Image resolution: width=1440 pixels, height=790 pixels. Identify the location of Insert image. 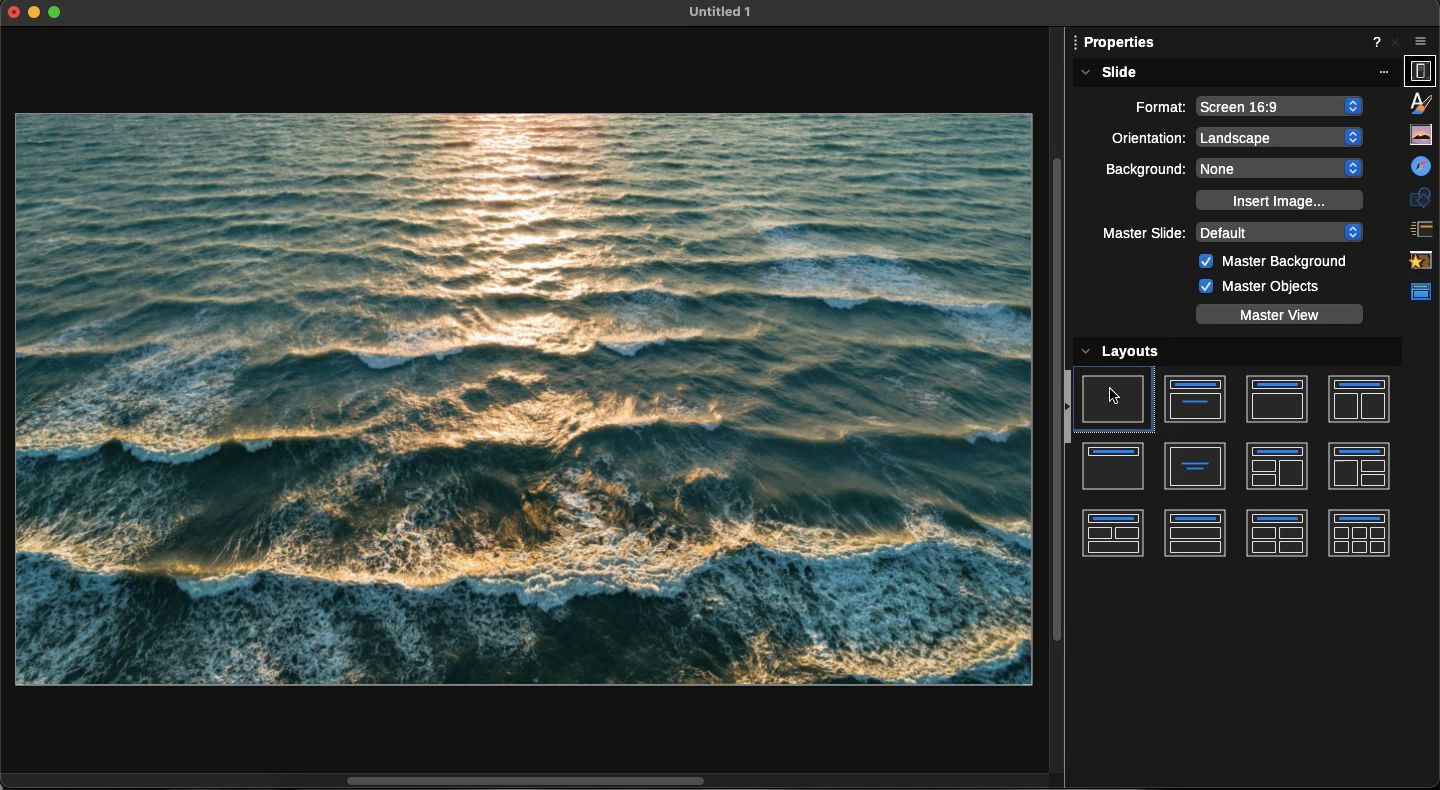
(1277, 200).